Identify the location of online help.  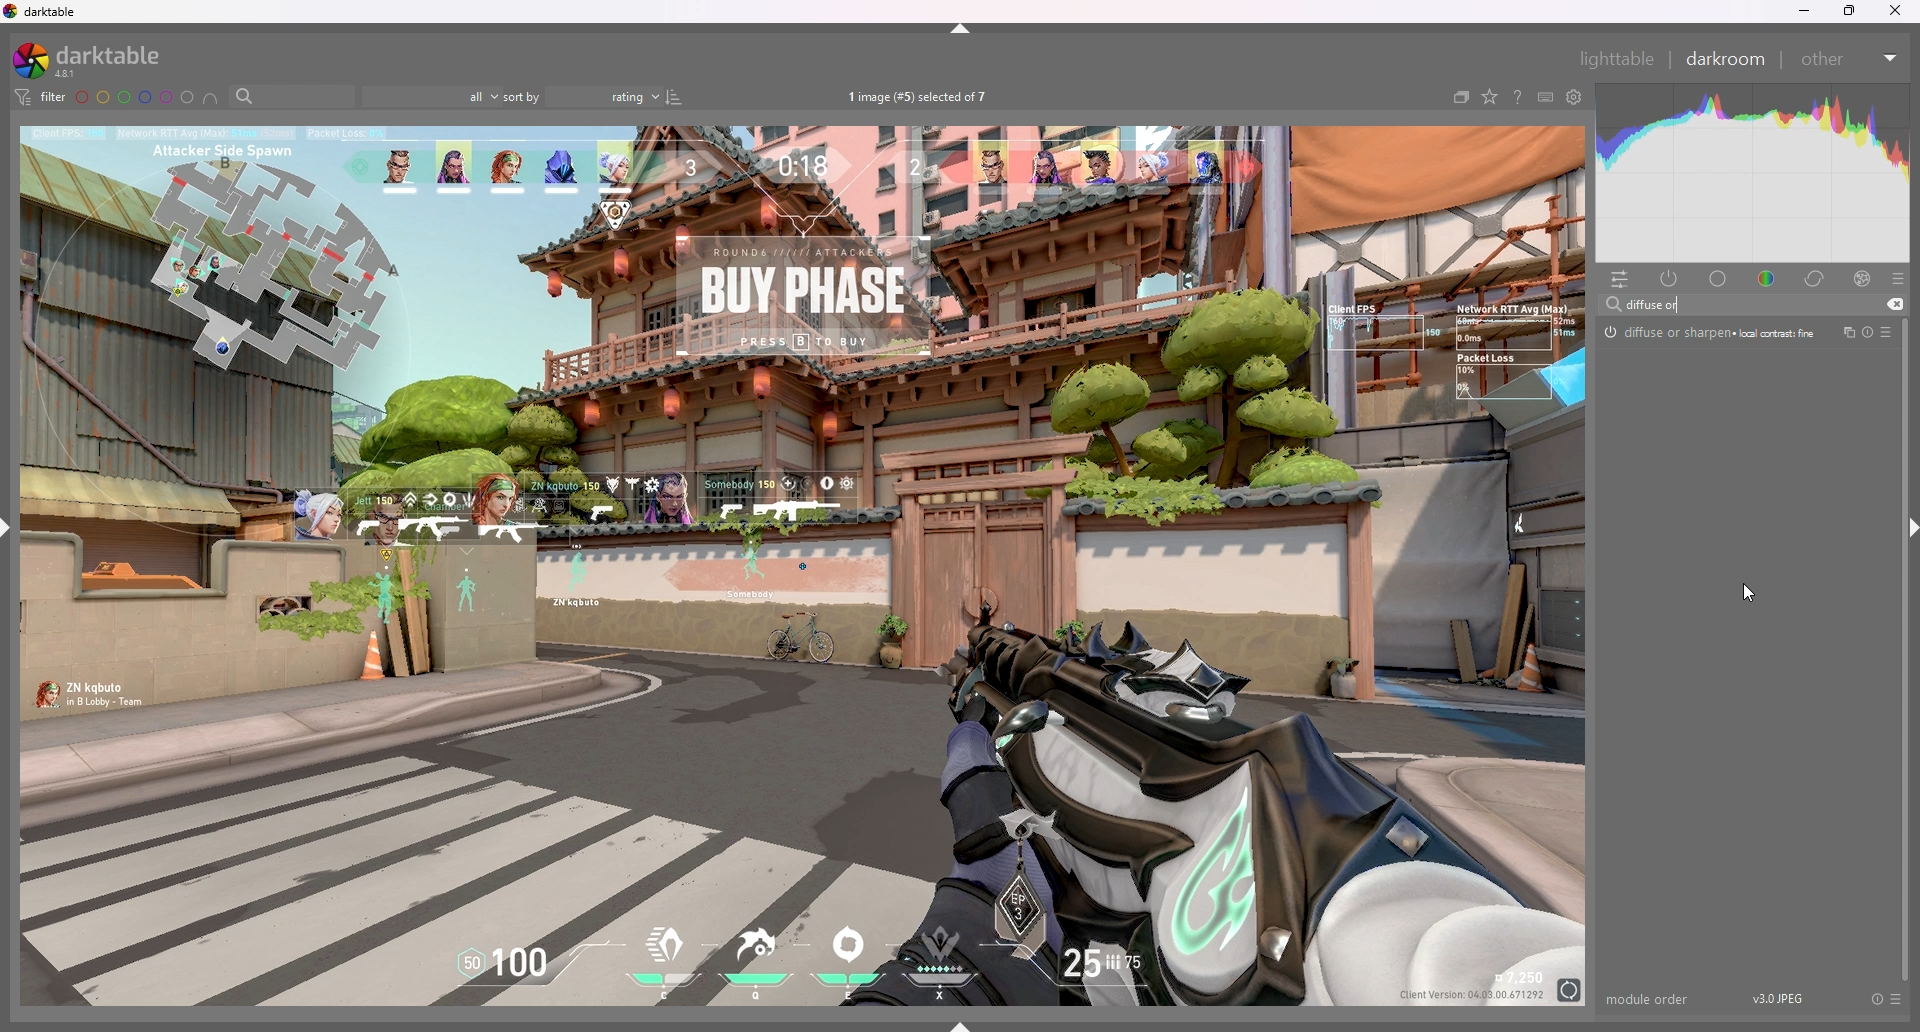
(1518, 96).